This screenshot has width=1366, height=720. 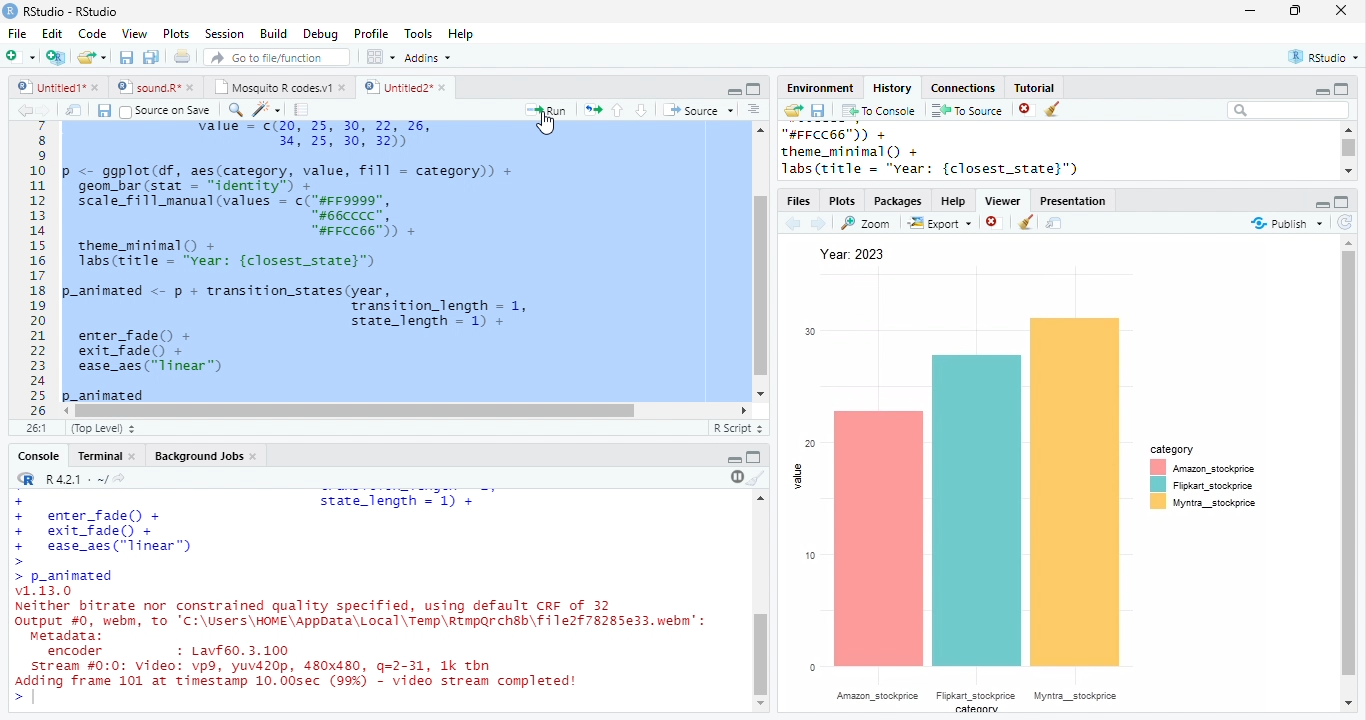 I want to click on close, so click(x=256, y=458).